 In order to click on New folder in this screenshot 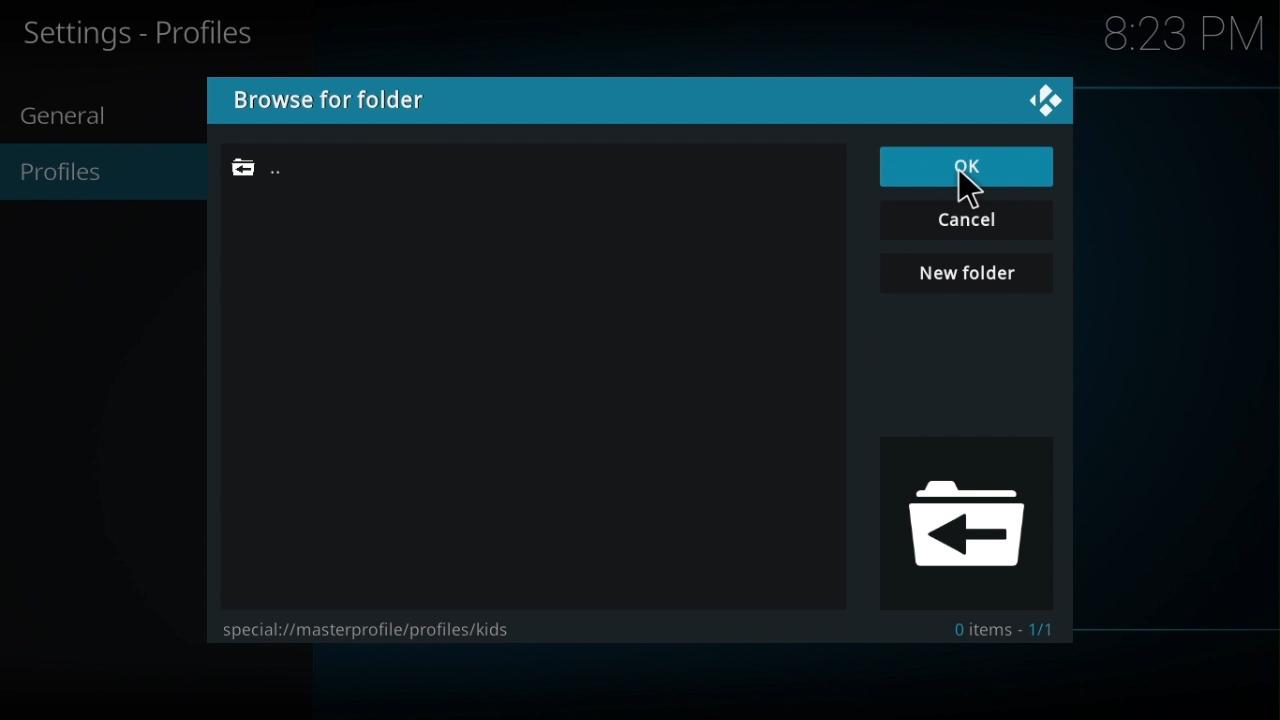, I will do `click(967, 273)`.